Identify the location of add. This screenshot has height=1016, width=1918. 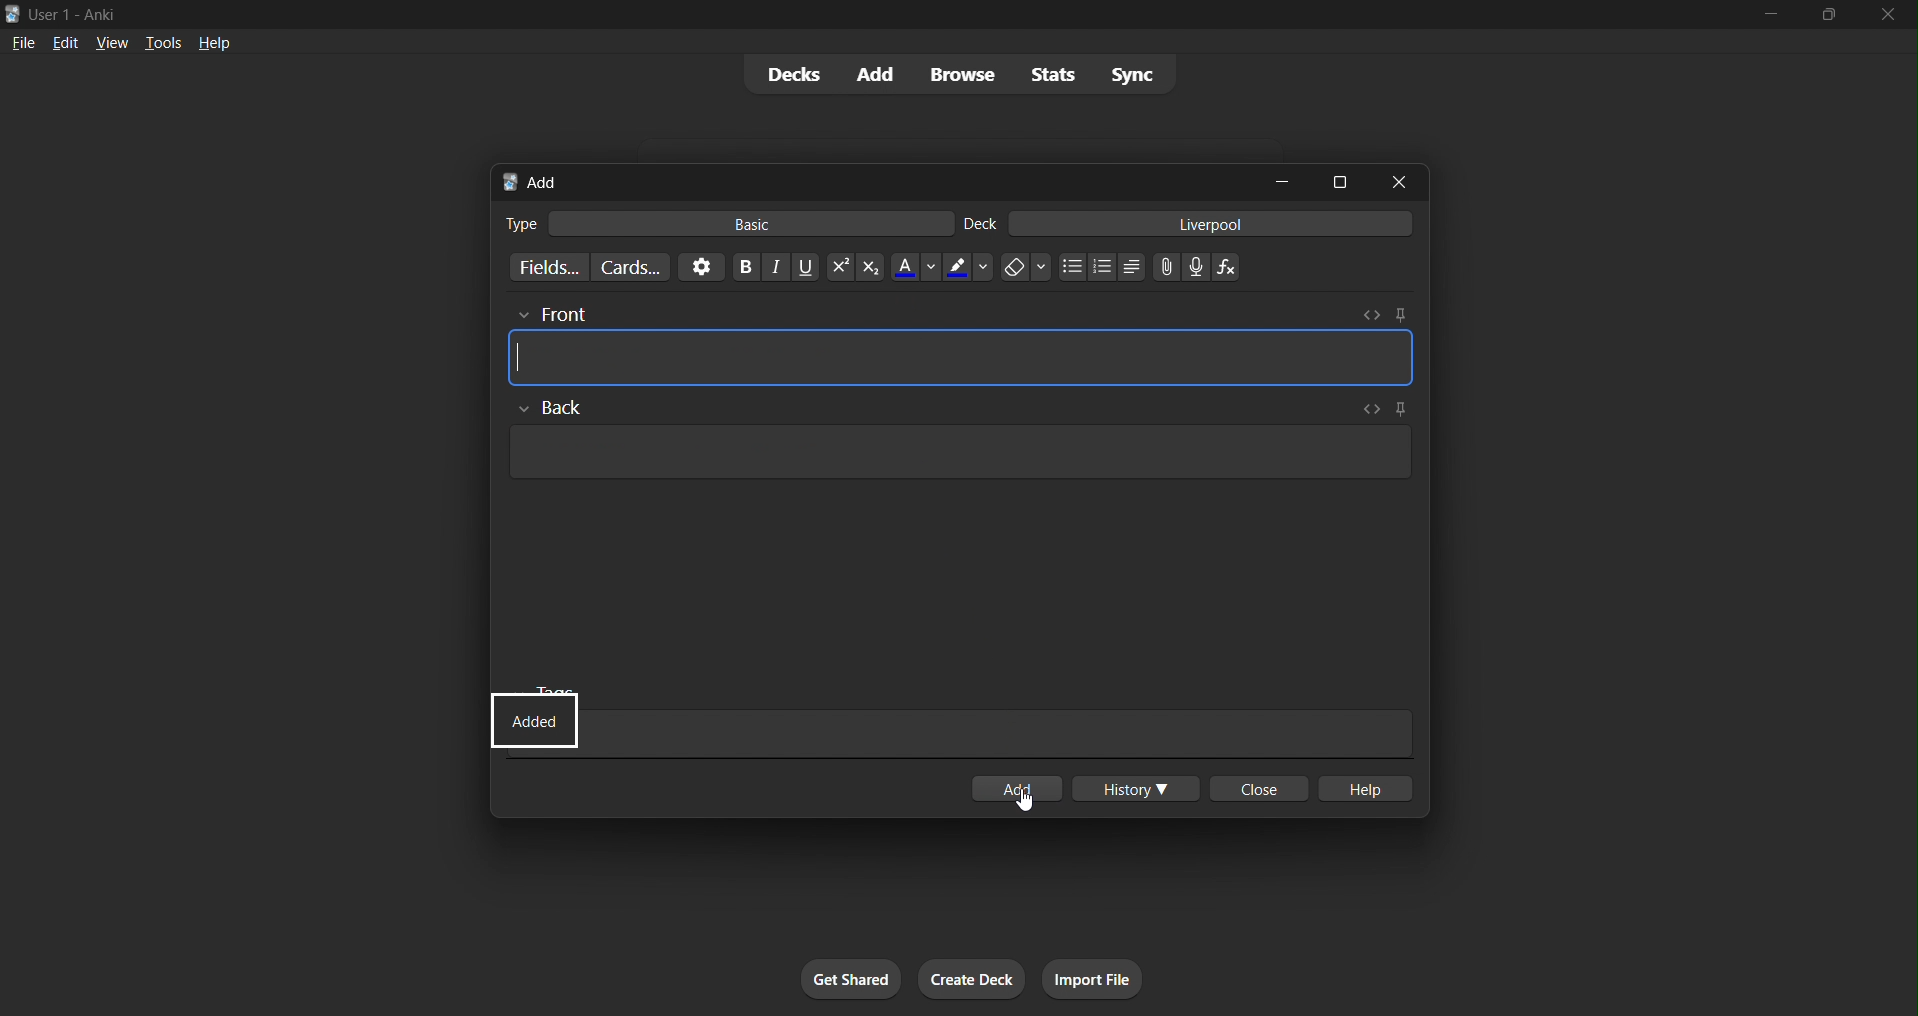
(869, 75).